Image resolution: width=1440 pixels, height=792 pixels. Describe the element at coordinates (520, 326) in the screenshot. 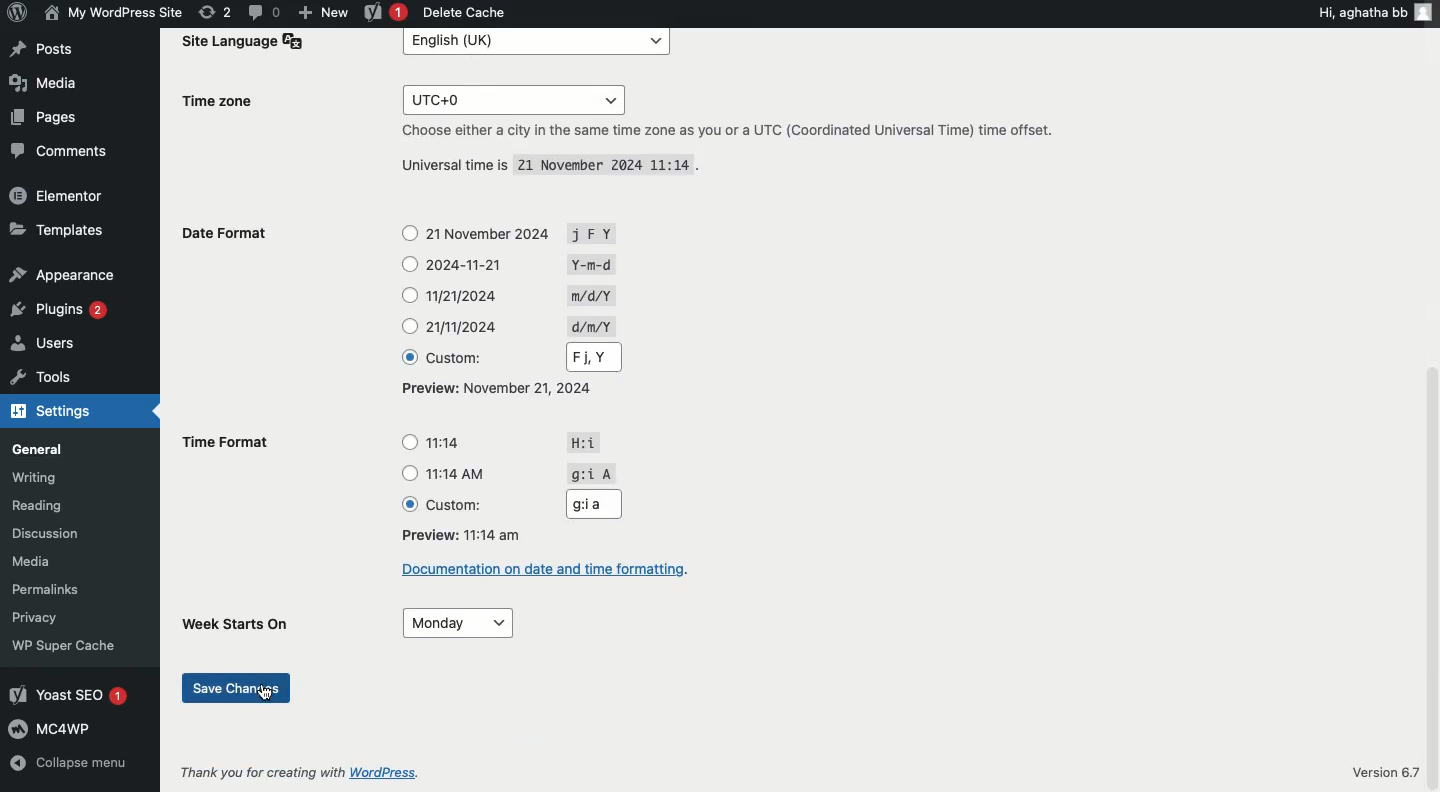

I see `21/11/2024 d/m/Y` at that location.